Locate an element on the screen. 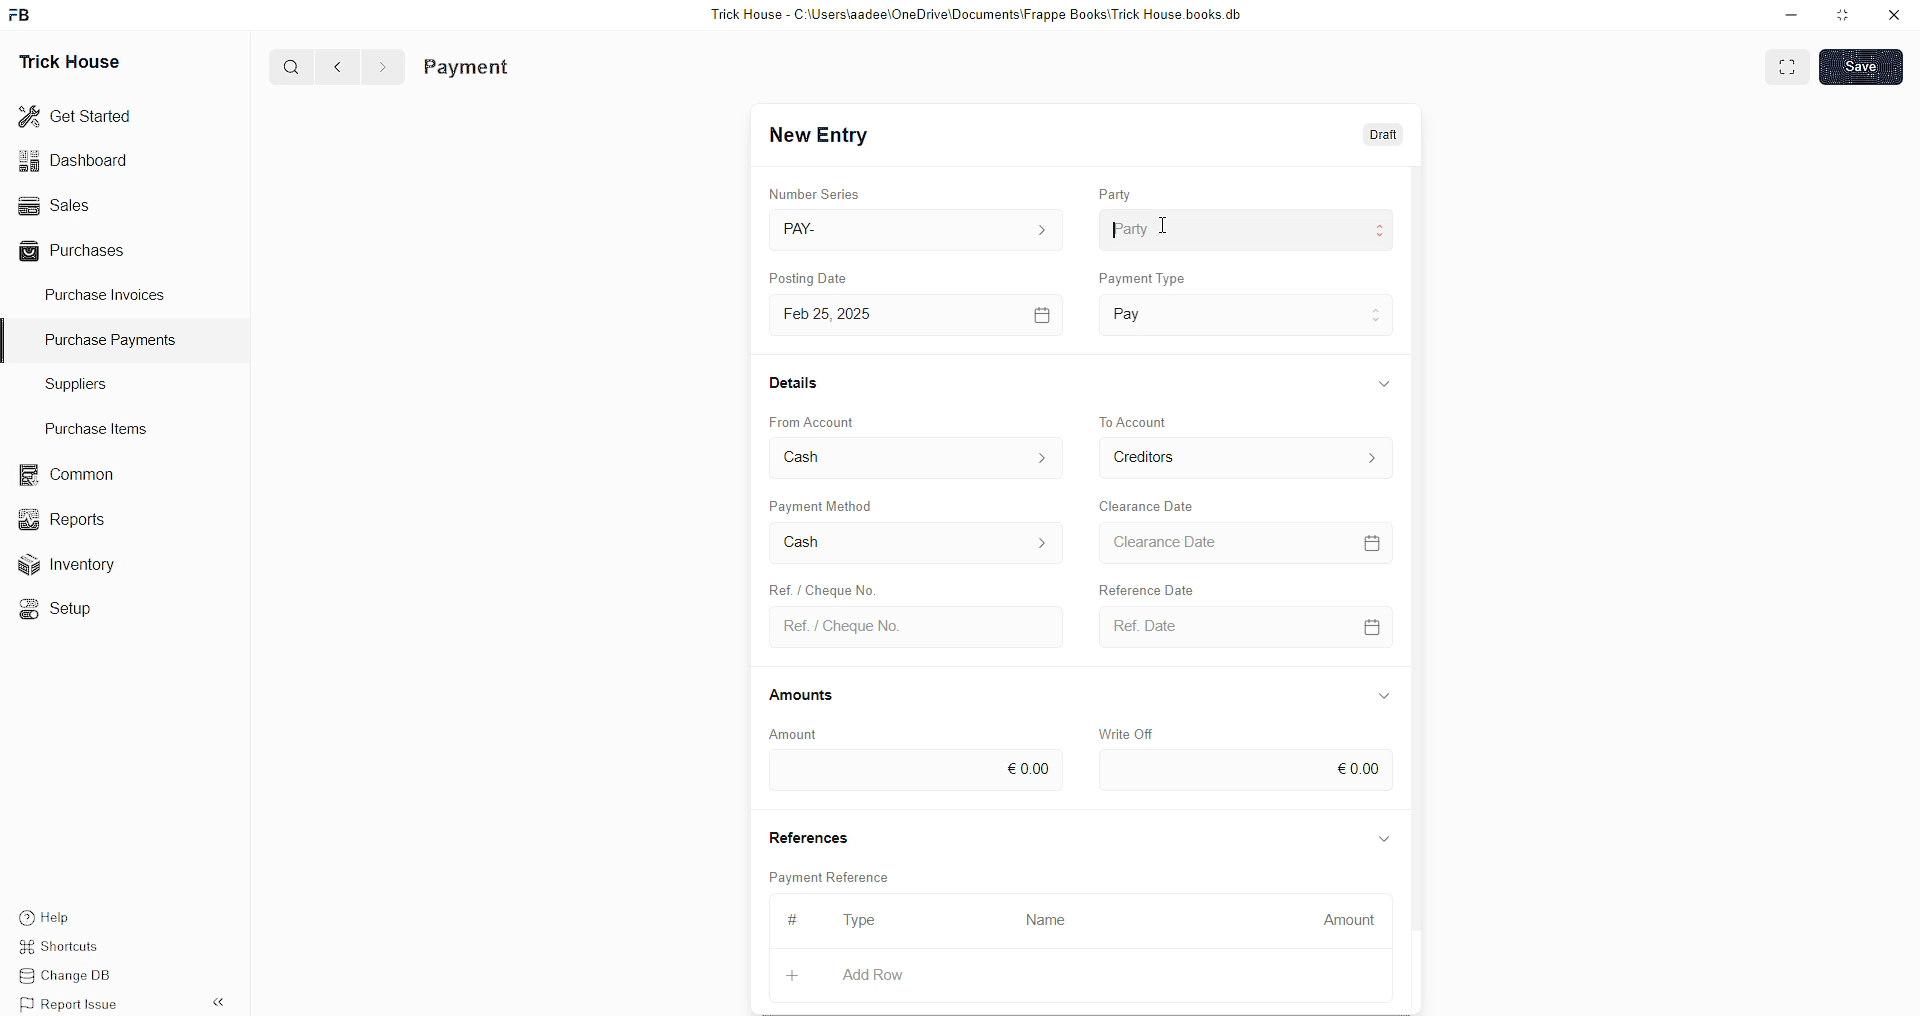 This screenshot has height=1016, width=1920. Payment Reference is located at coordinates (840, 875).